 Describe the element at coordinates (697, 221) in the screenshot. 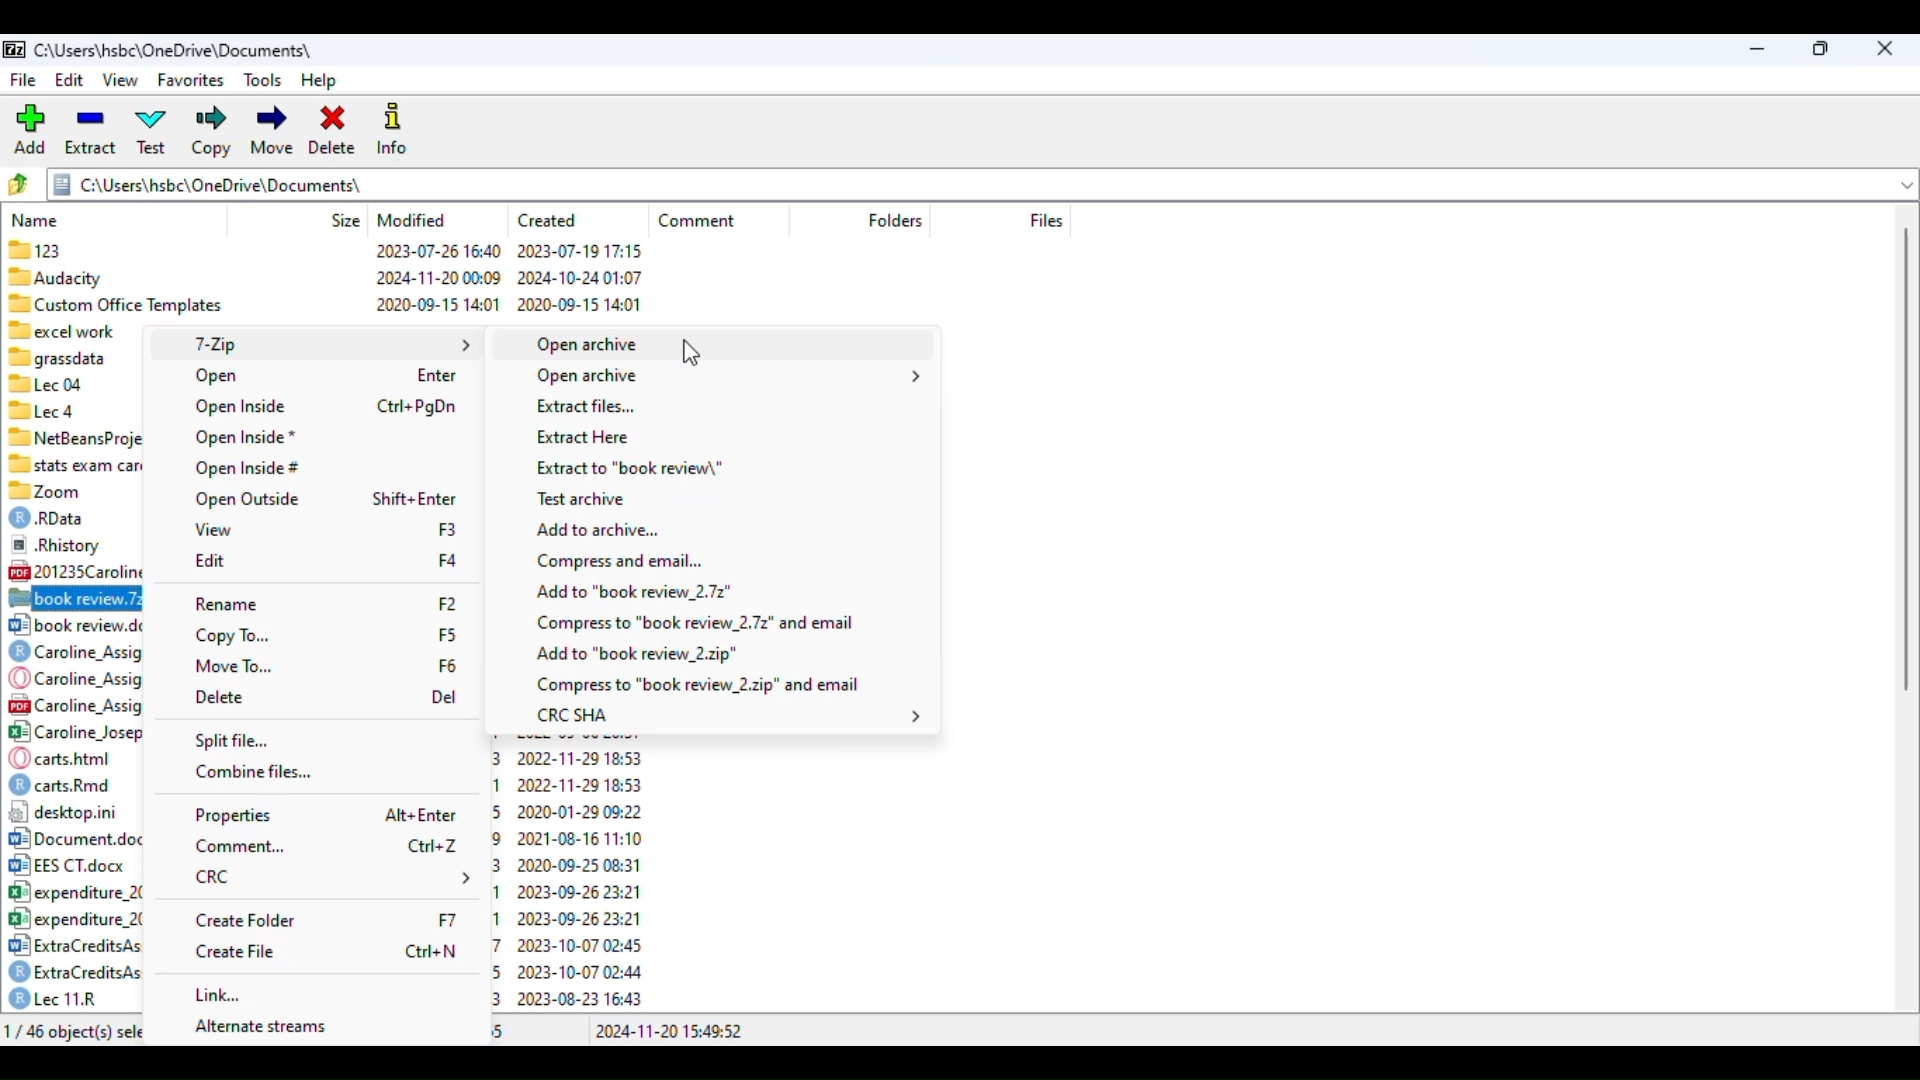

I see `comment` at that location.